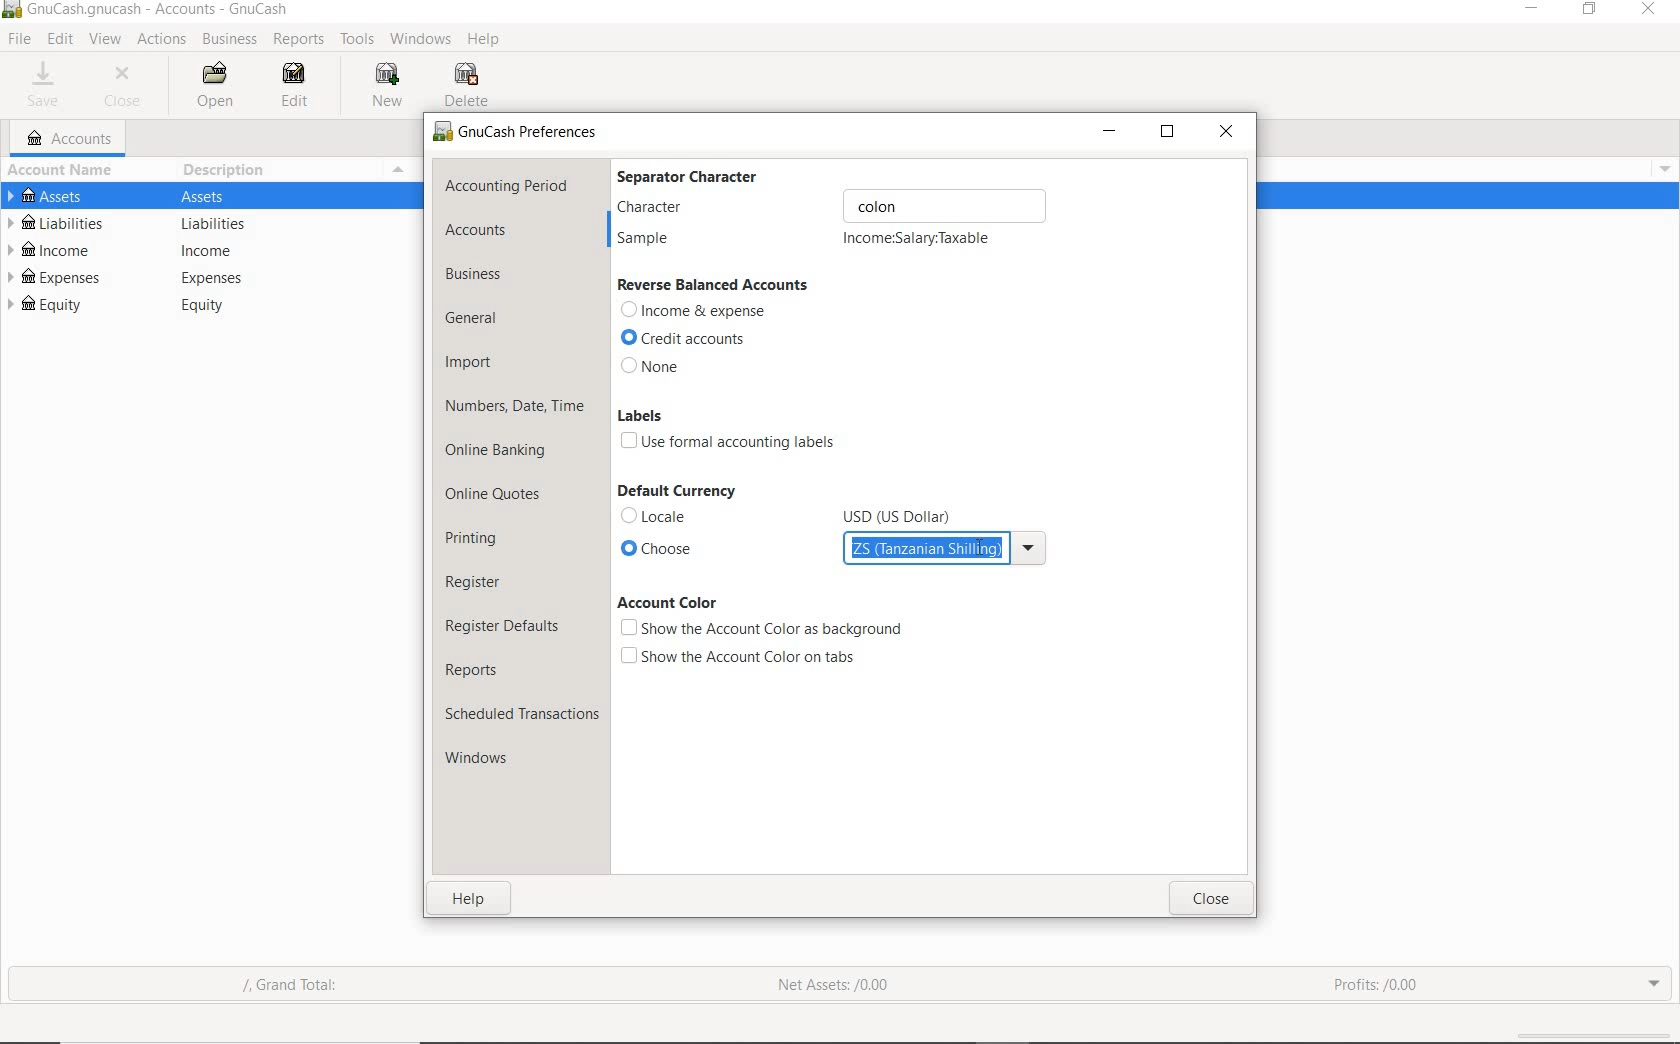 The height and width of the screenshot is (1044, 1680). What do you see at coordinates (741, 656) in the screenshot?
I see `show the account color on tabs` at bounding box center [741, 656].